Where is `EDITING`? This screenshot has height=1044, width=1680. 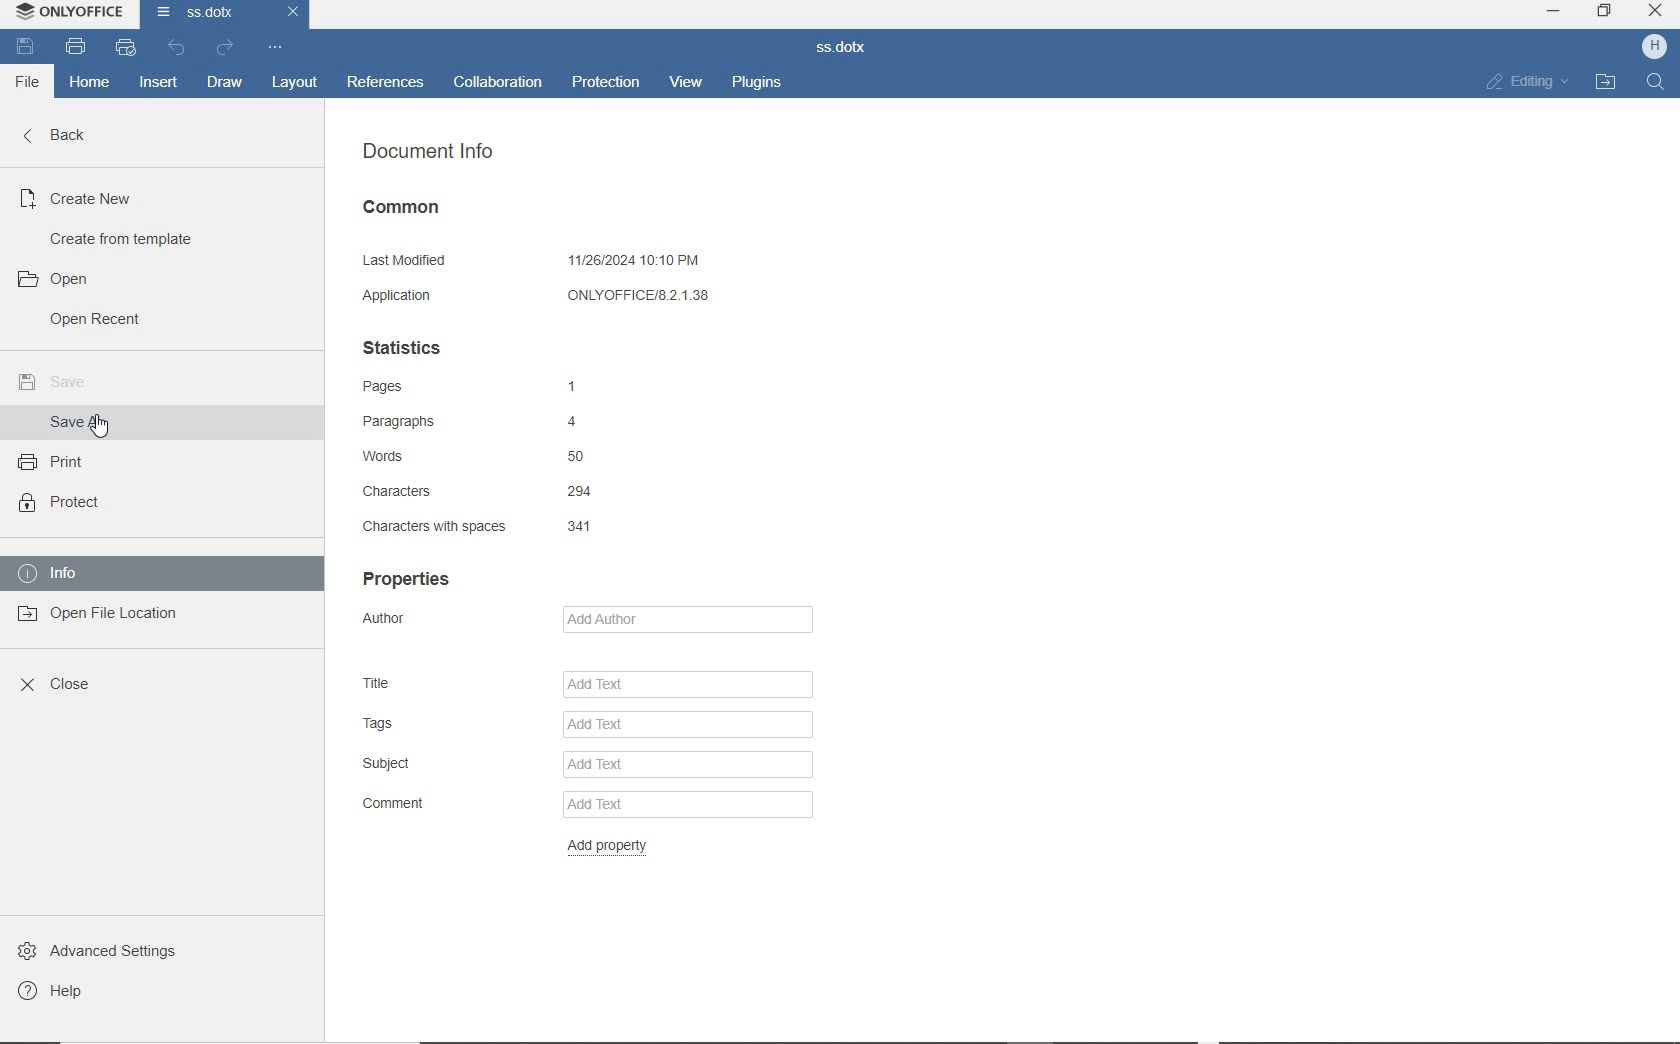
EDITING is located at coordinates (1525, 79).